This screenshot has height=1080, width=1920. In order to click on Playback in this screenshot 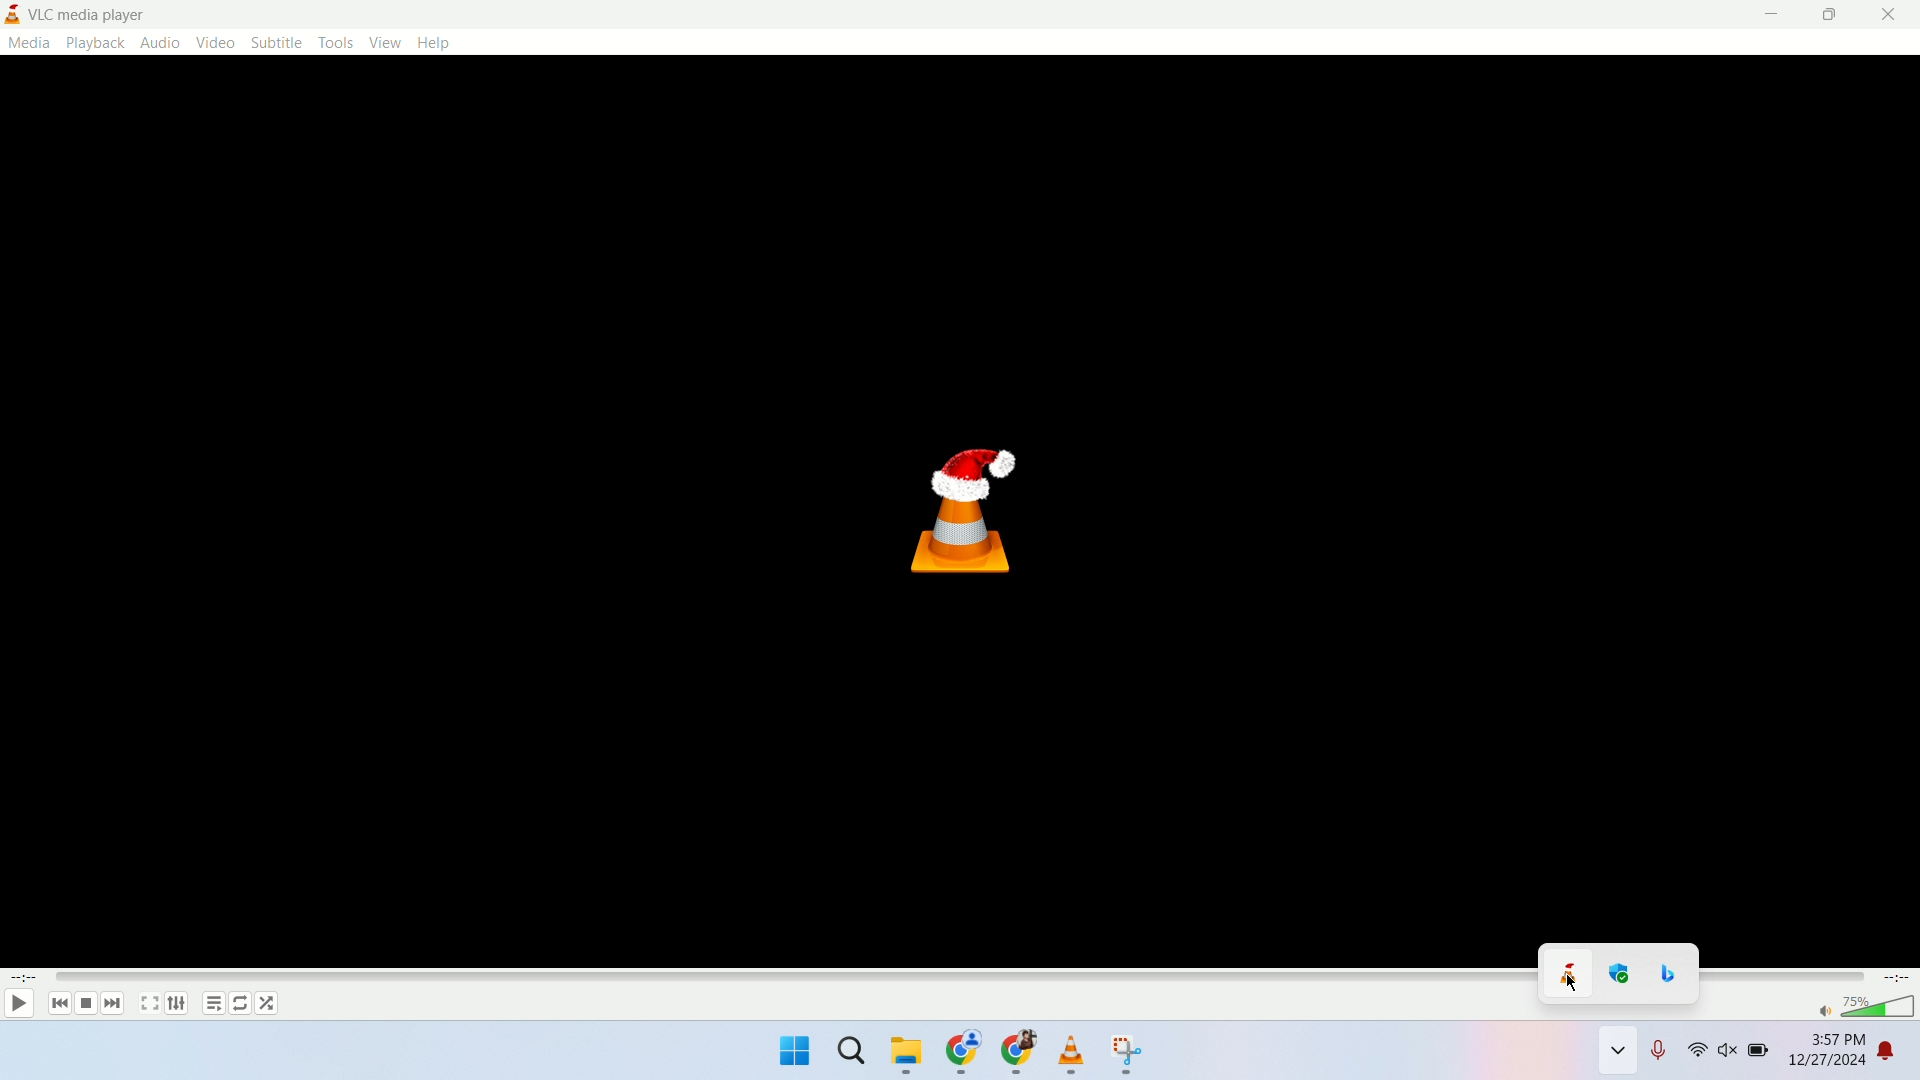, I will do `click(94, 42)`.